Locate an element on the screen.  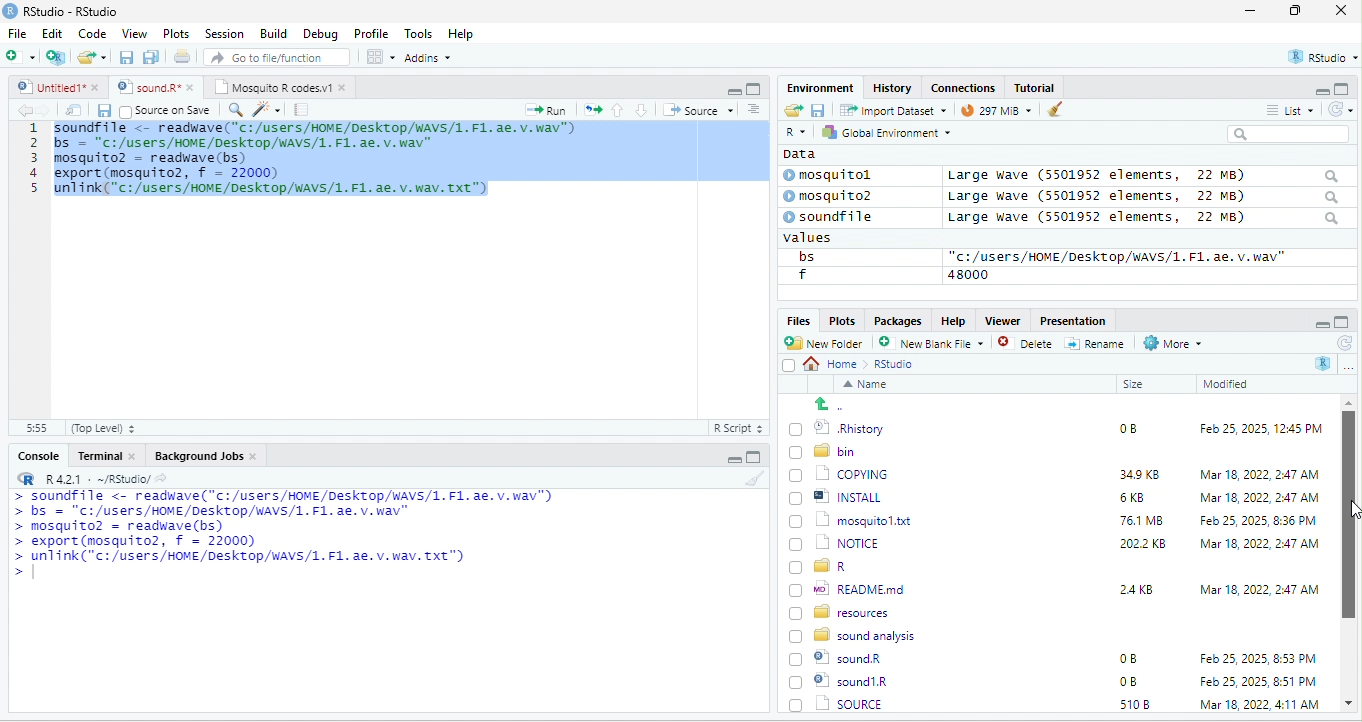
New Folder is located at coordinates (828, 343).